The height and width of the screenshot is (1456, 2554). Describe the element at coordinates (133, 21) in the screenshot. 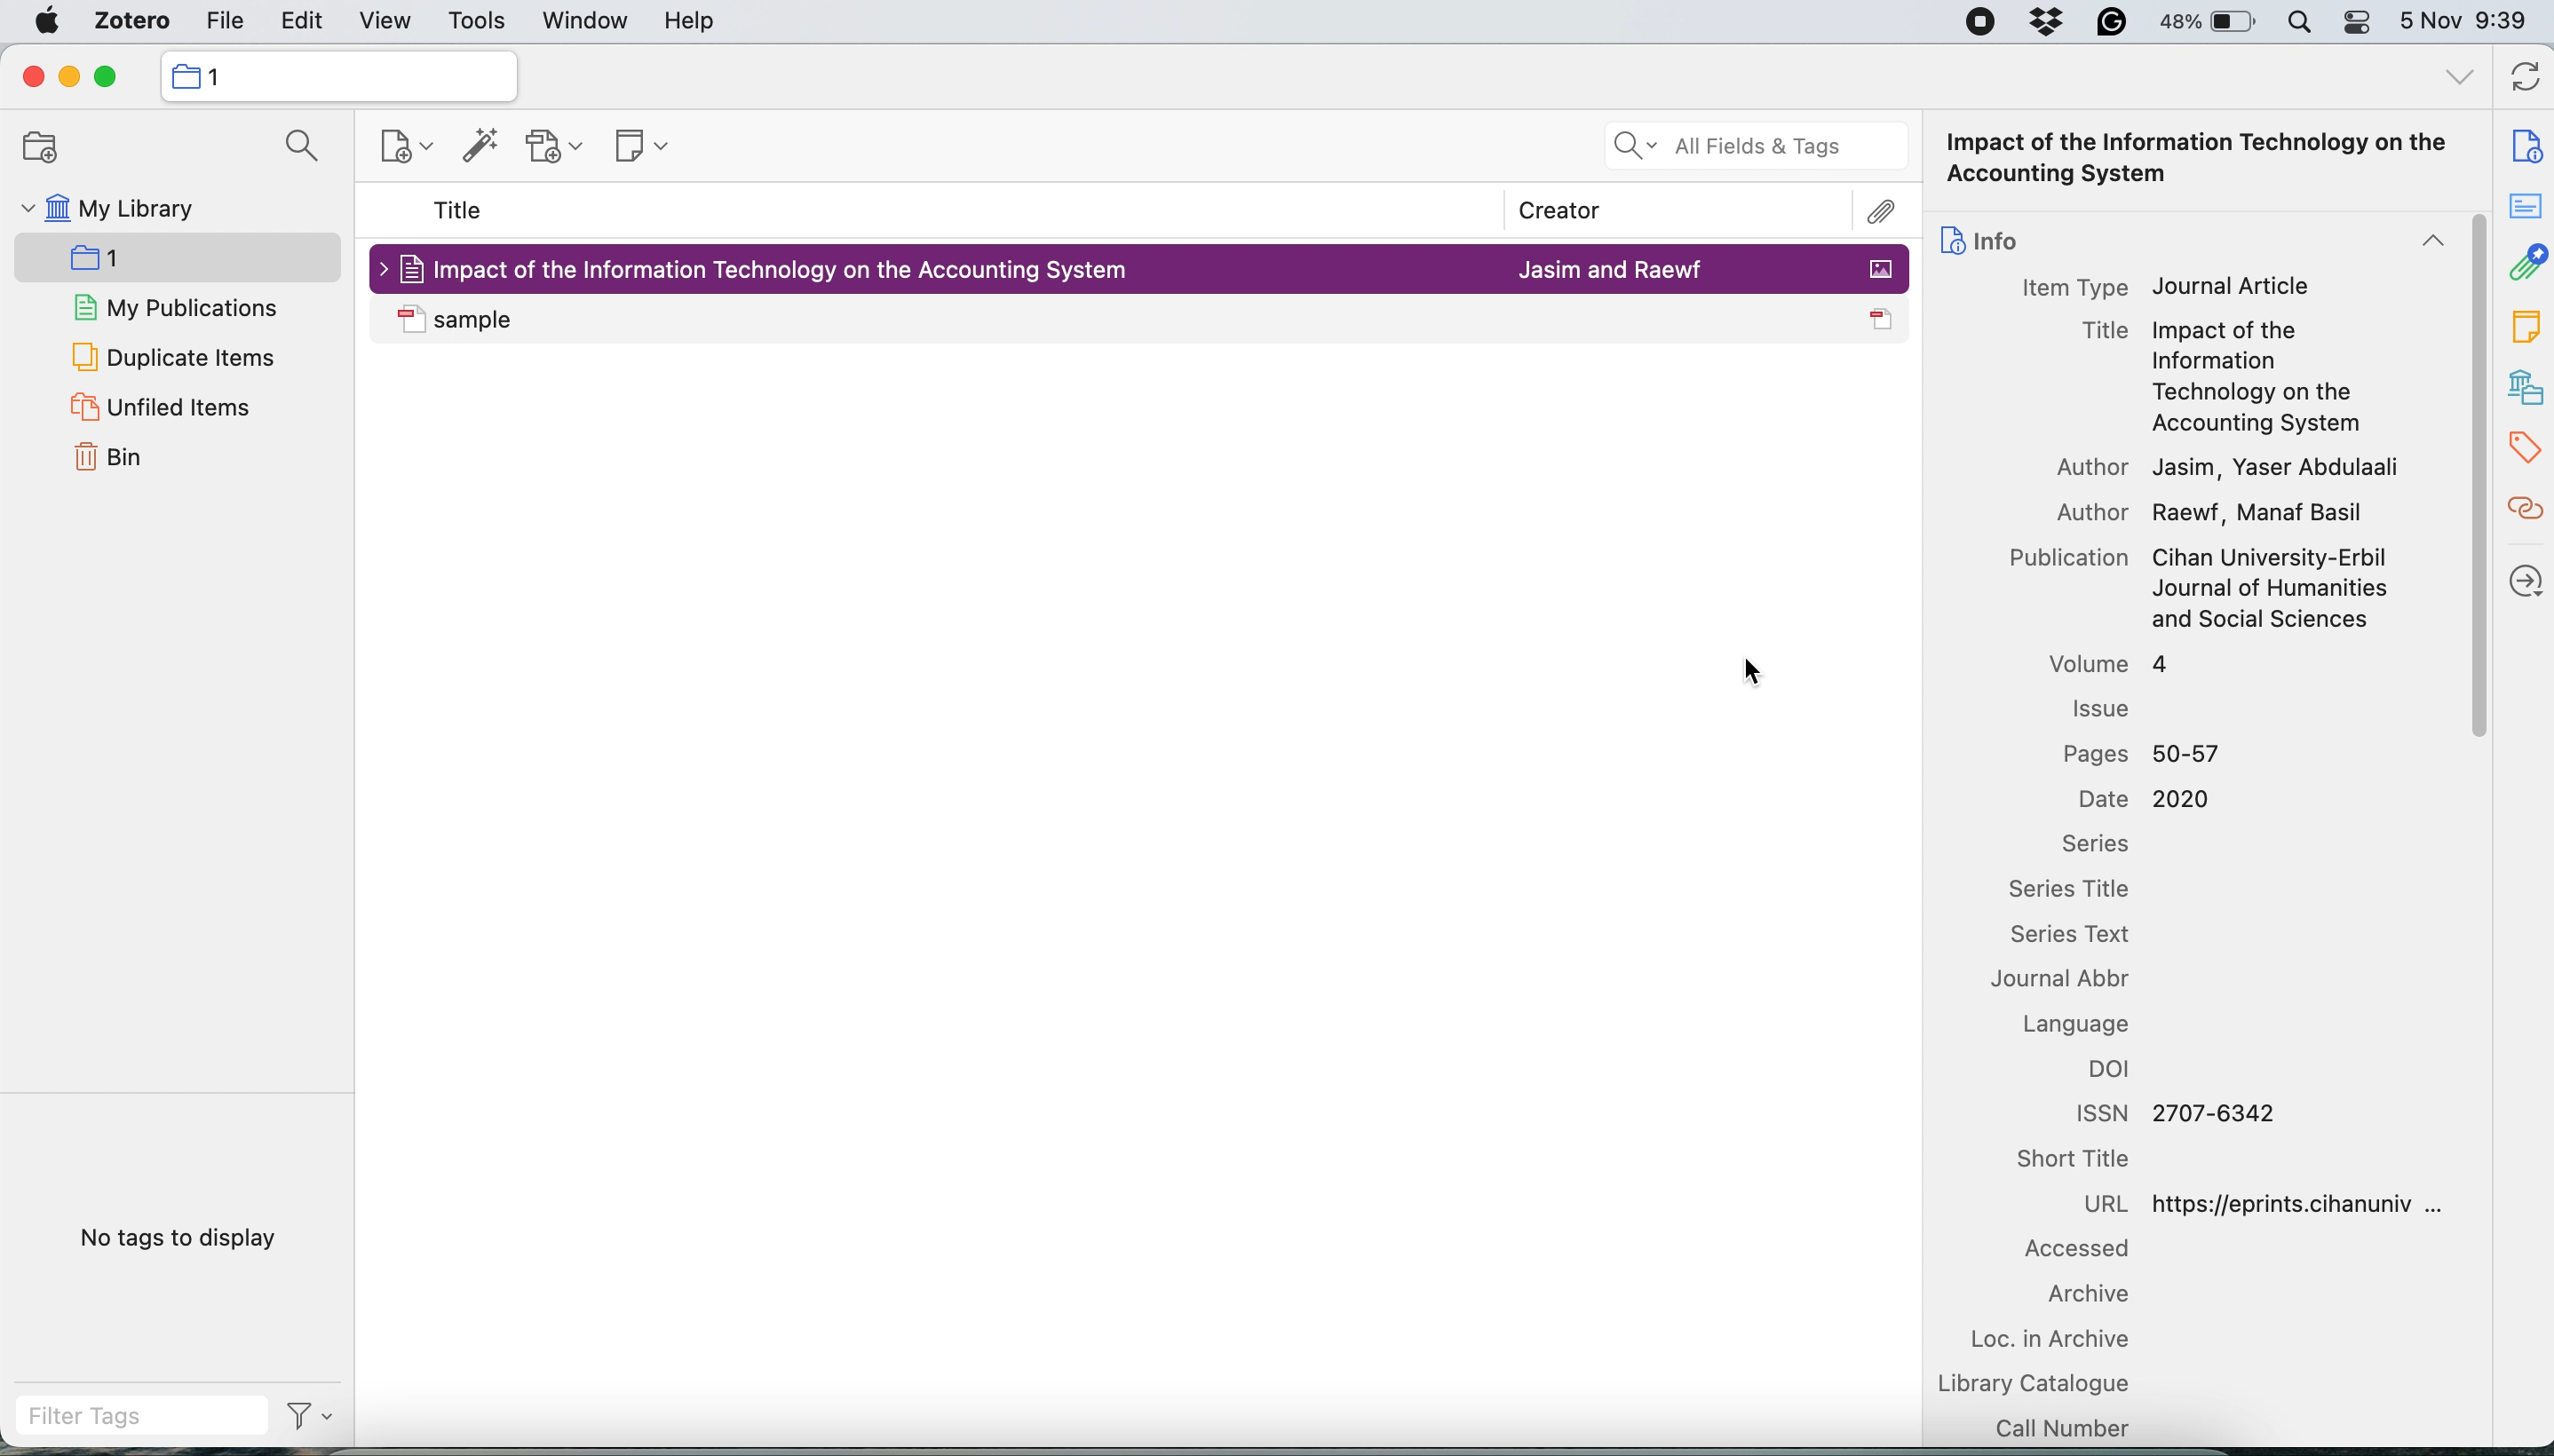

I see `zotero` at that location.